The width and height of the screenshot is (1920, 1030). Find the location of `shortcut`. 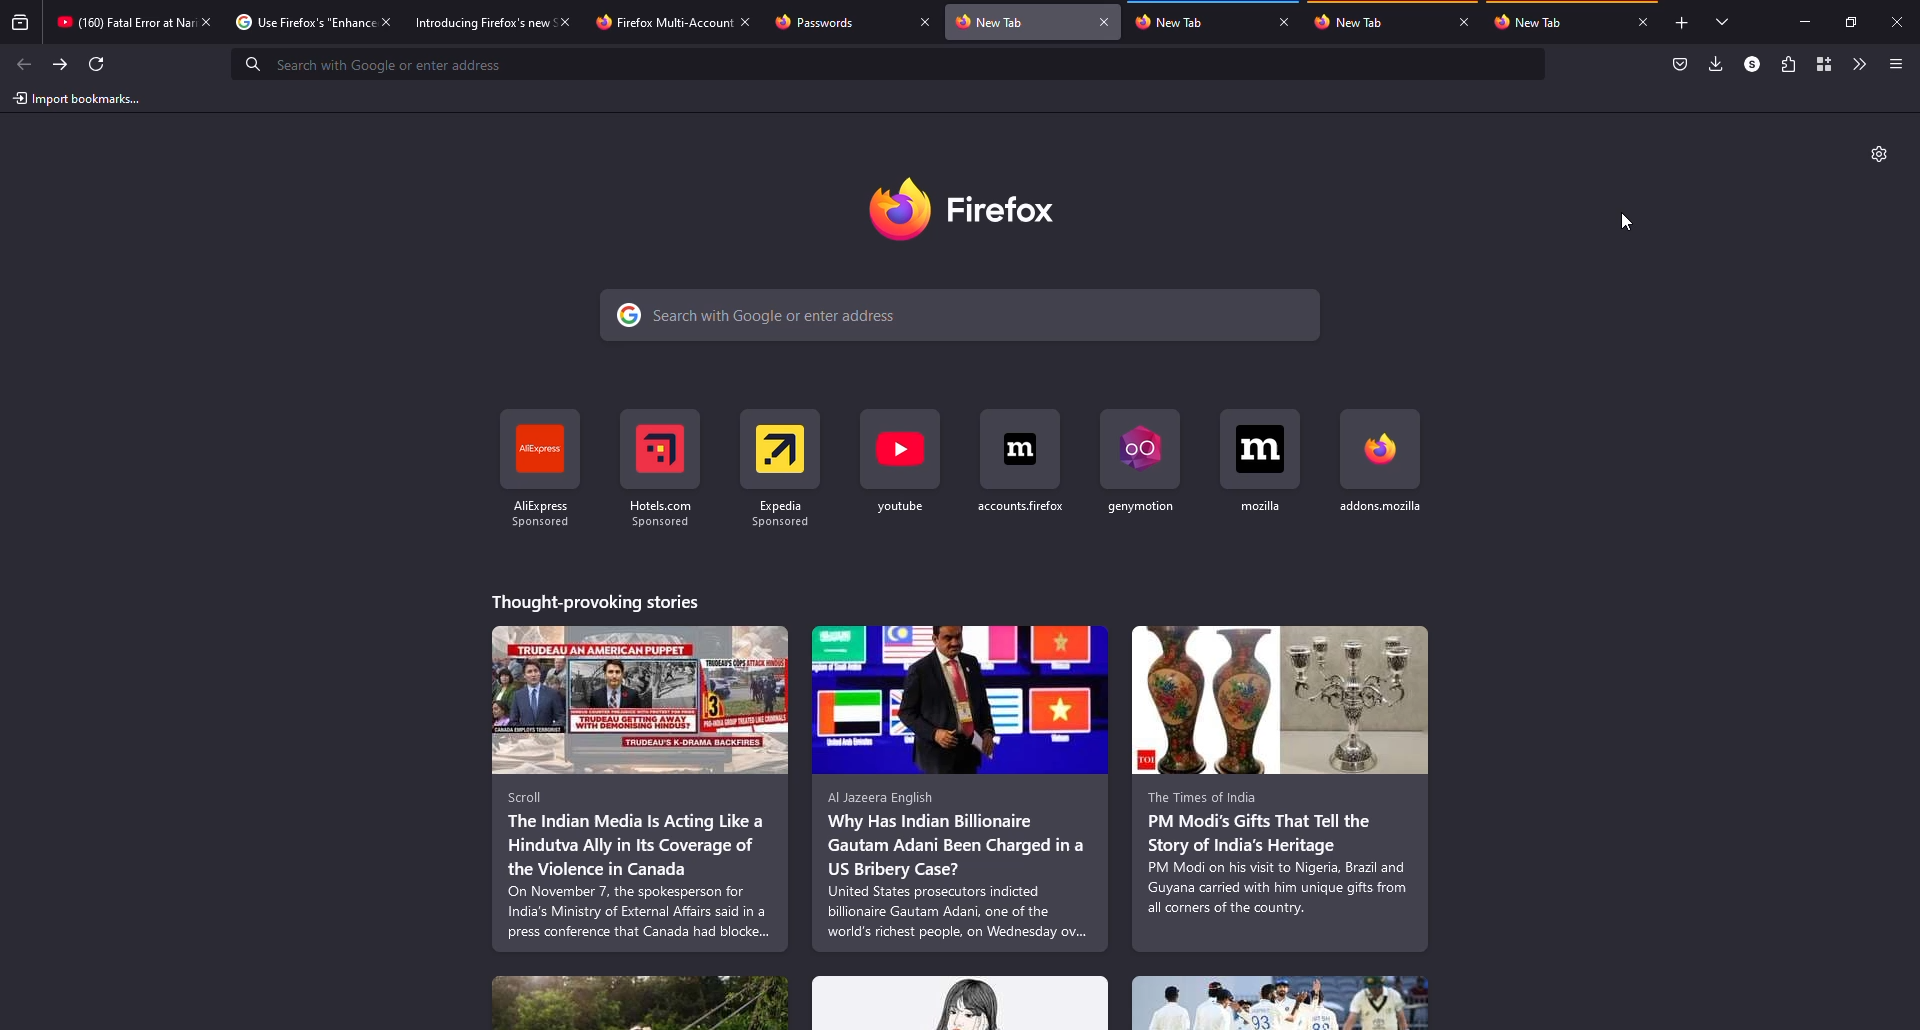

shortcut is located at coordinates (1263, 462).